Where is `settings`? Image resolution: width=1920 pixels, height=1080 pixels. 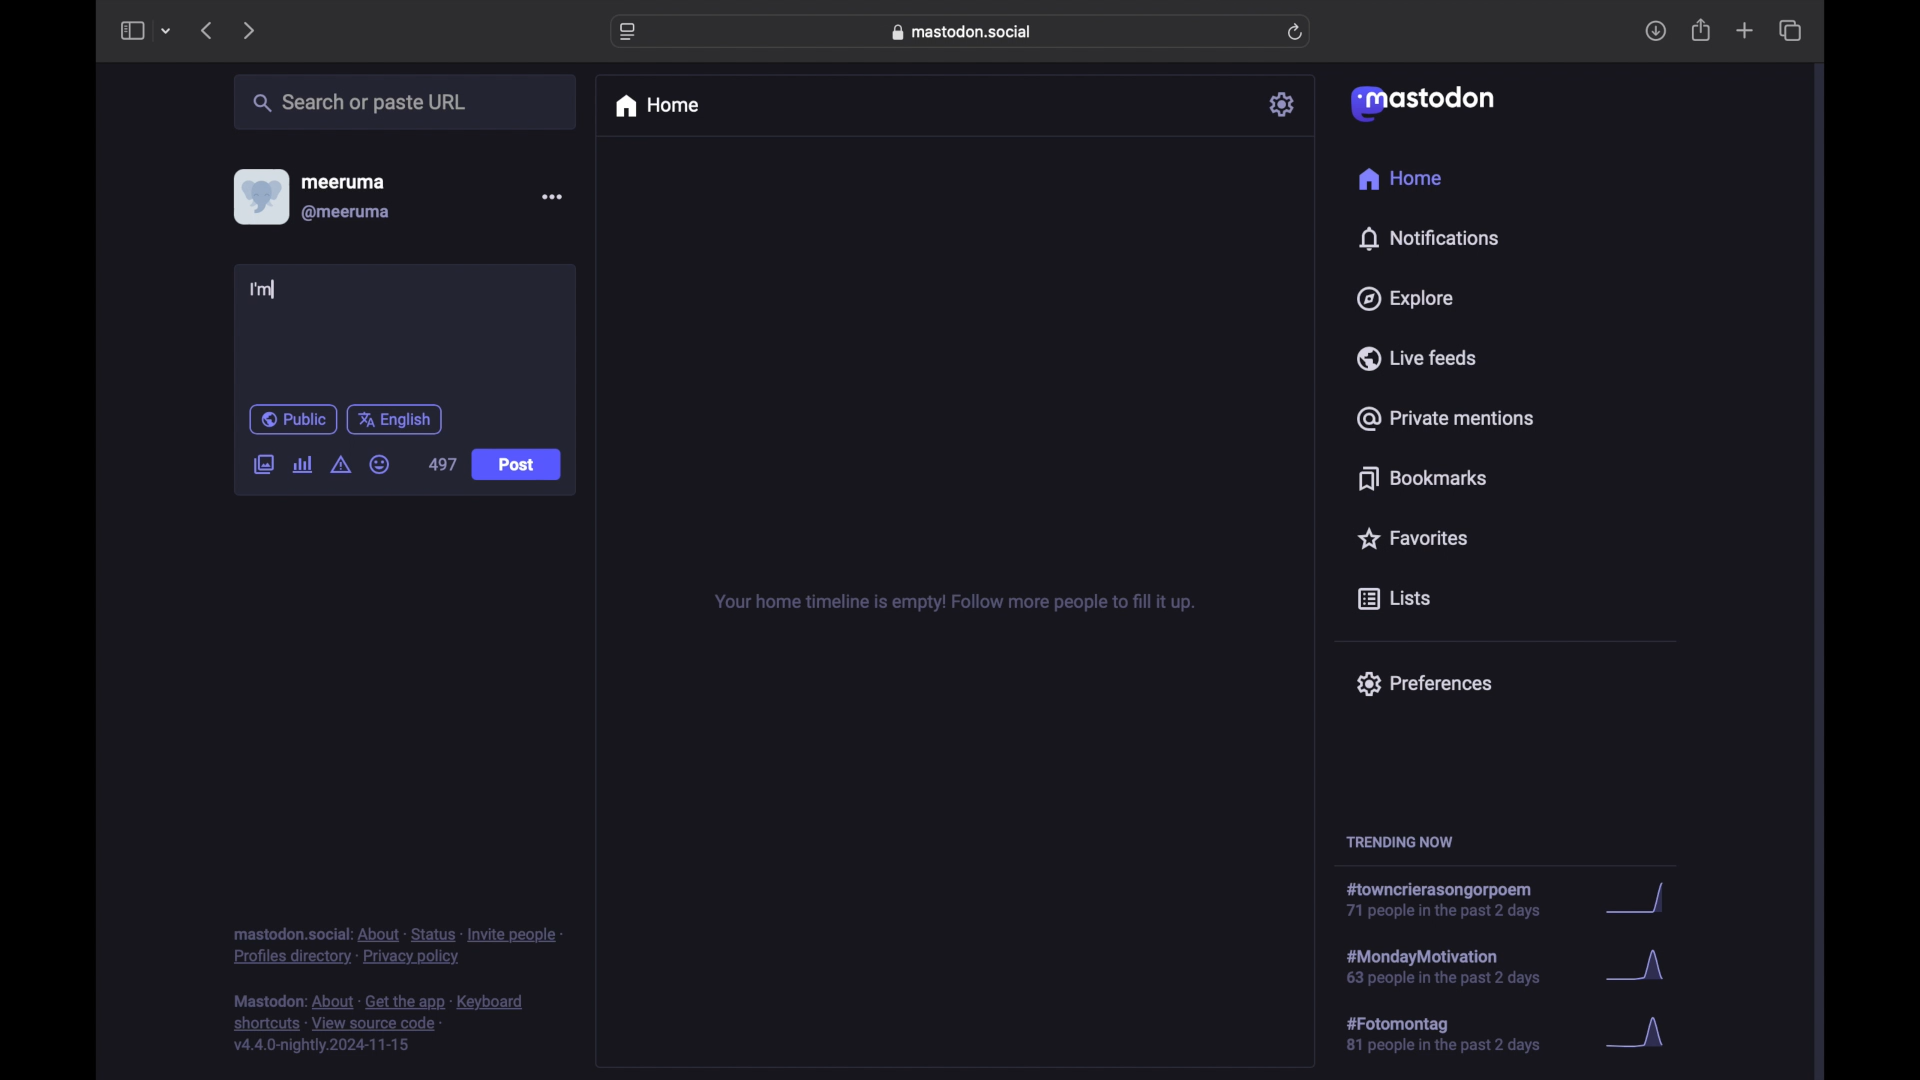
settings is located at coordinates (1283, 104).